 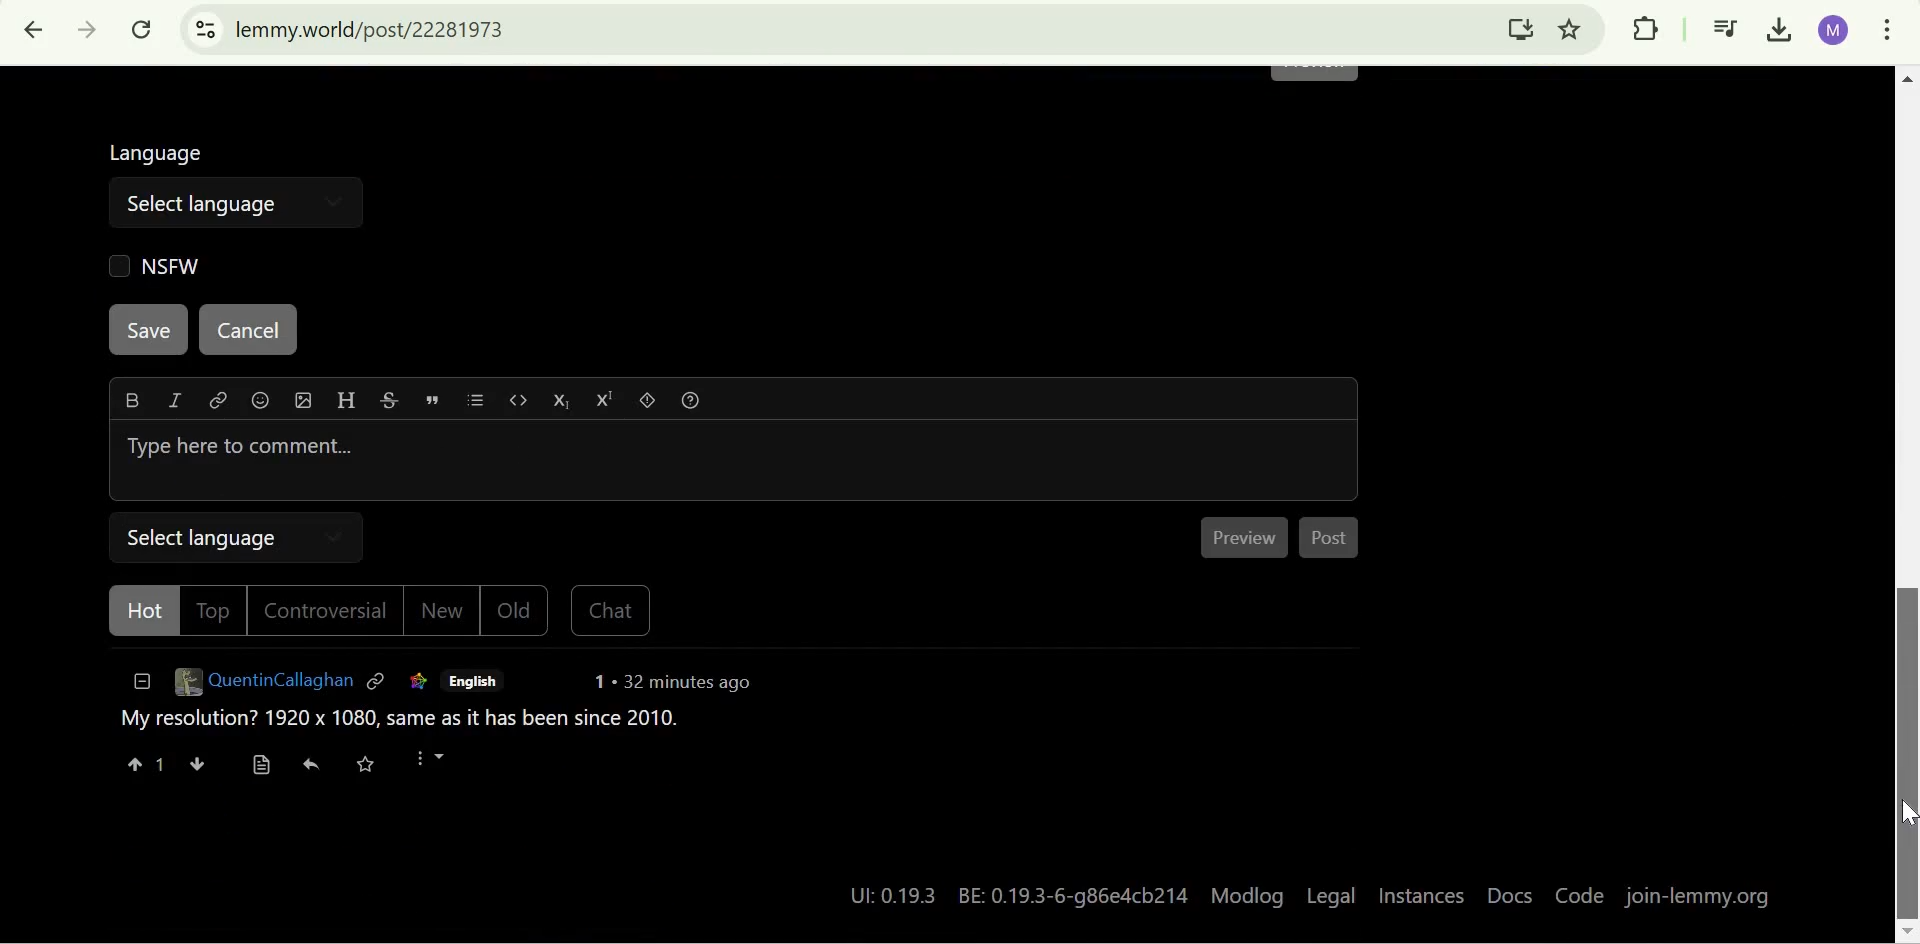 I want to click on Bold, so click(x=132, y=400).